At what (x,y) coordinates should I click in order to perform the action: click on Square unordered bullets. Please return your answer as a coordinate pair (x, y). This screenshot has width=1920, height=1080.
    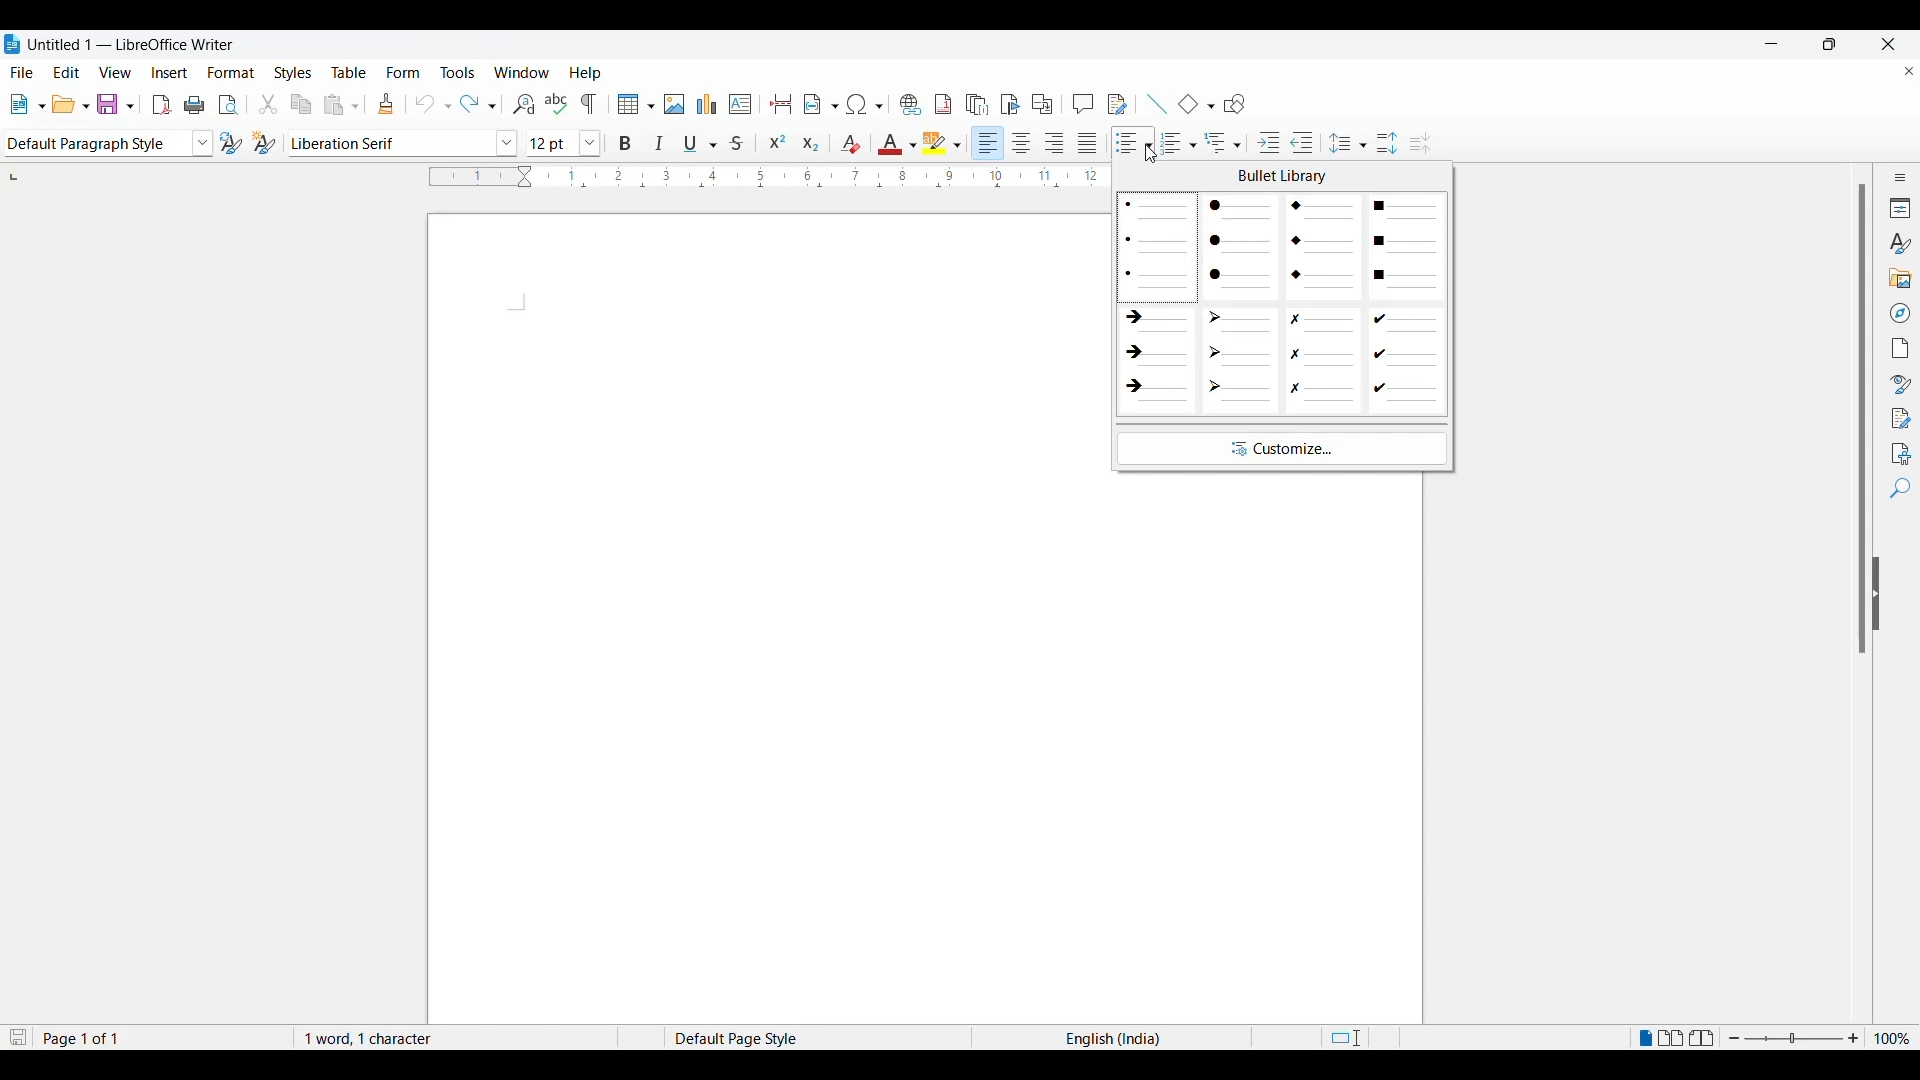
    Looking at the image, I should click on (1406, 246).